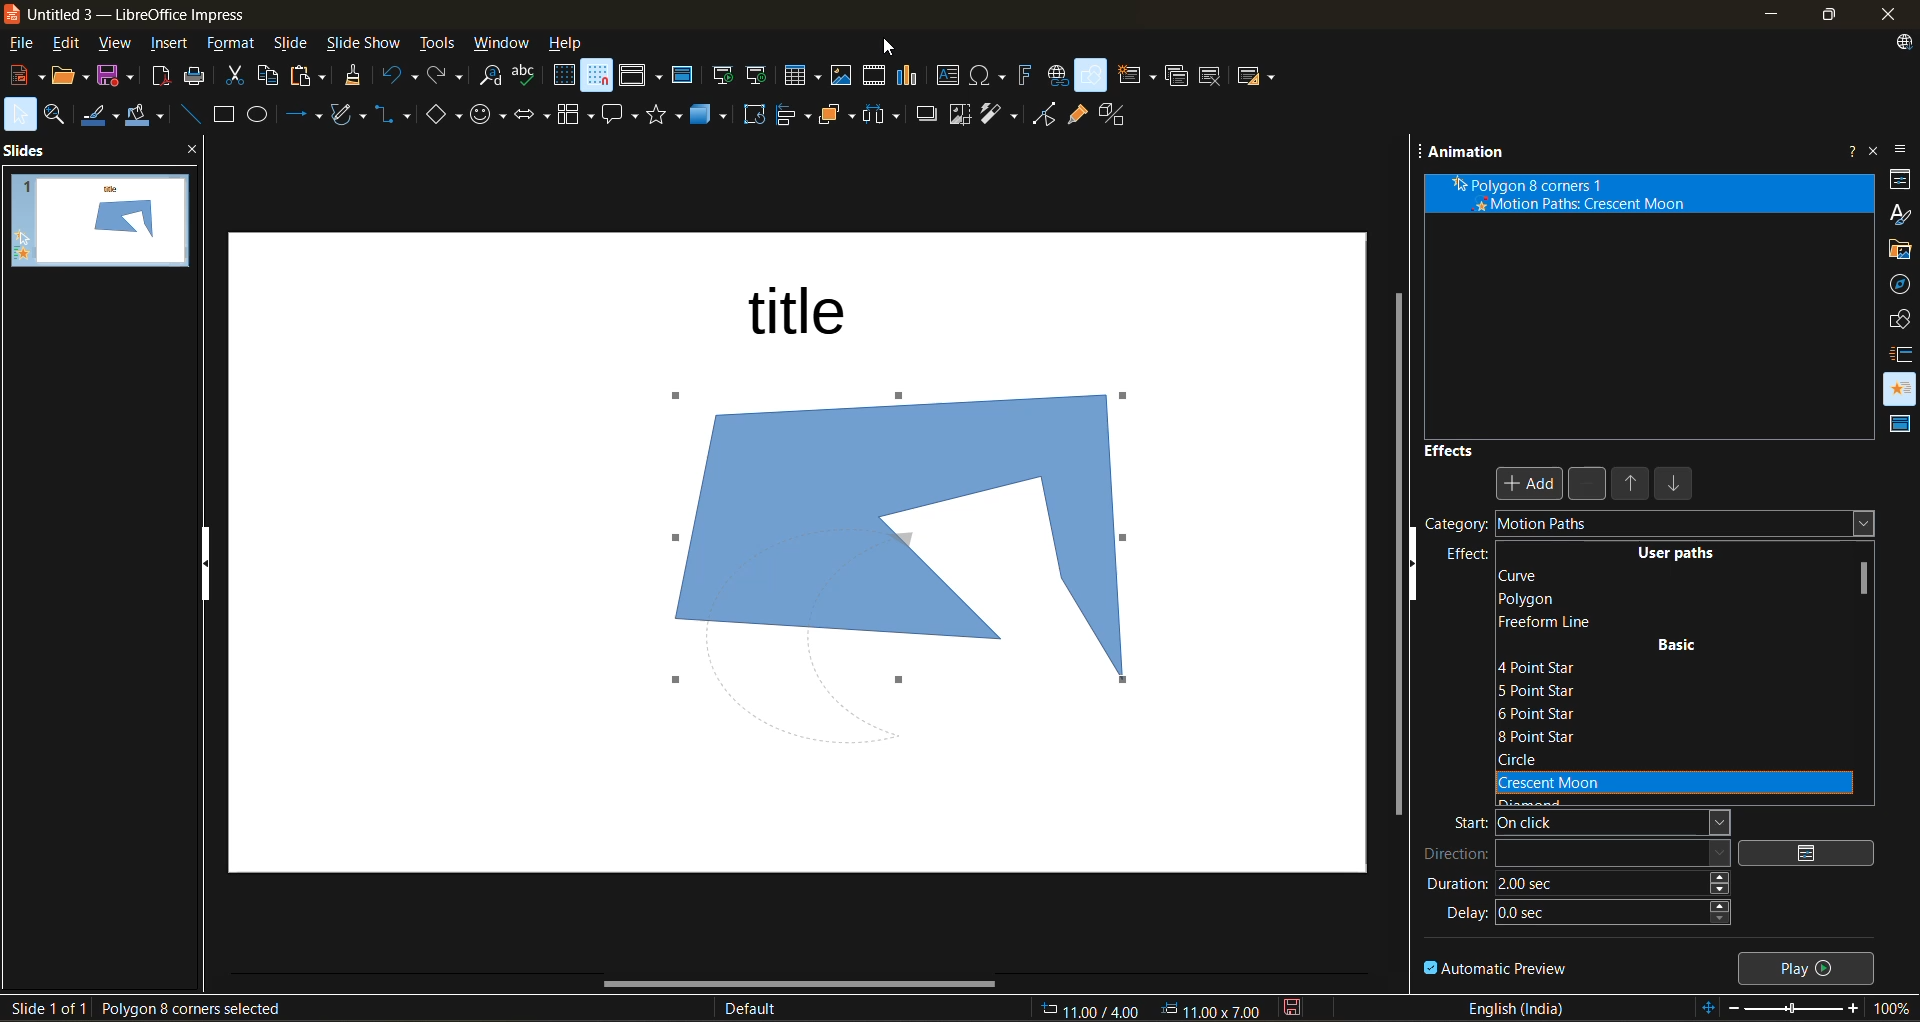  What do you see at coordinates (1003, 116) in the screenshot?
I see `filter` at bounding box center [1003, 116].